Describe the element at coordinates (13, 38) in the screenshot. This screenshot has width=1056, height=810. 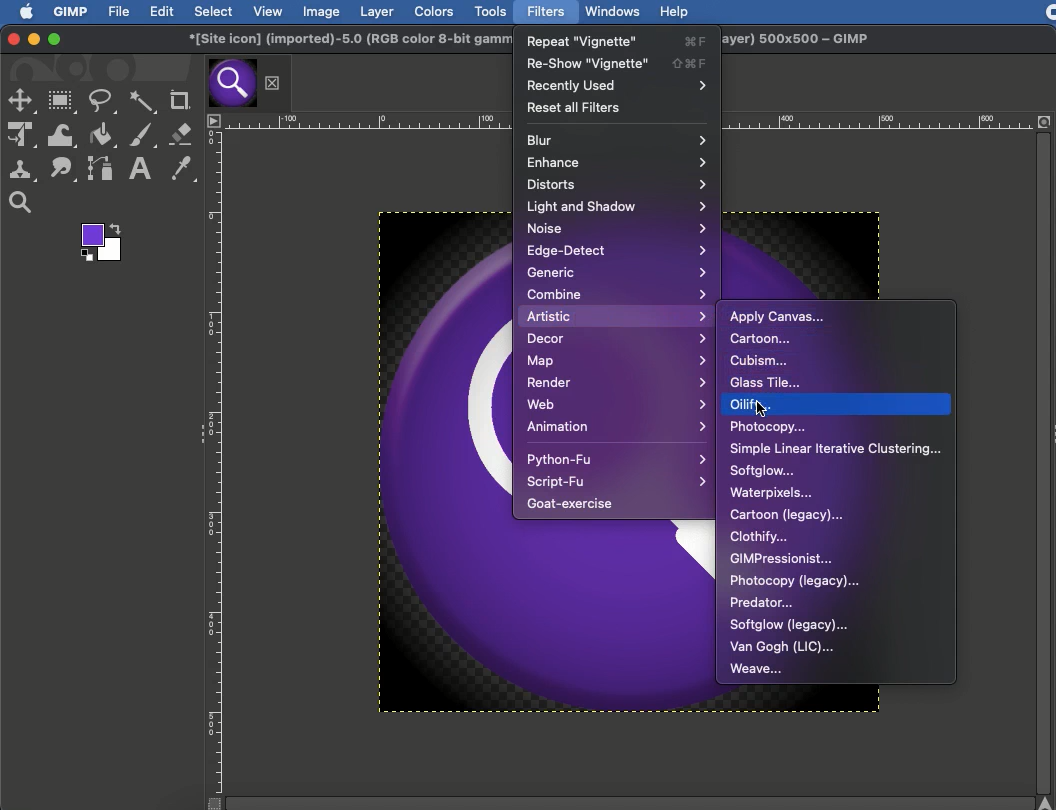
I see `Close` at that location.